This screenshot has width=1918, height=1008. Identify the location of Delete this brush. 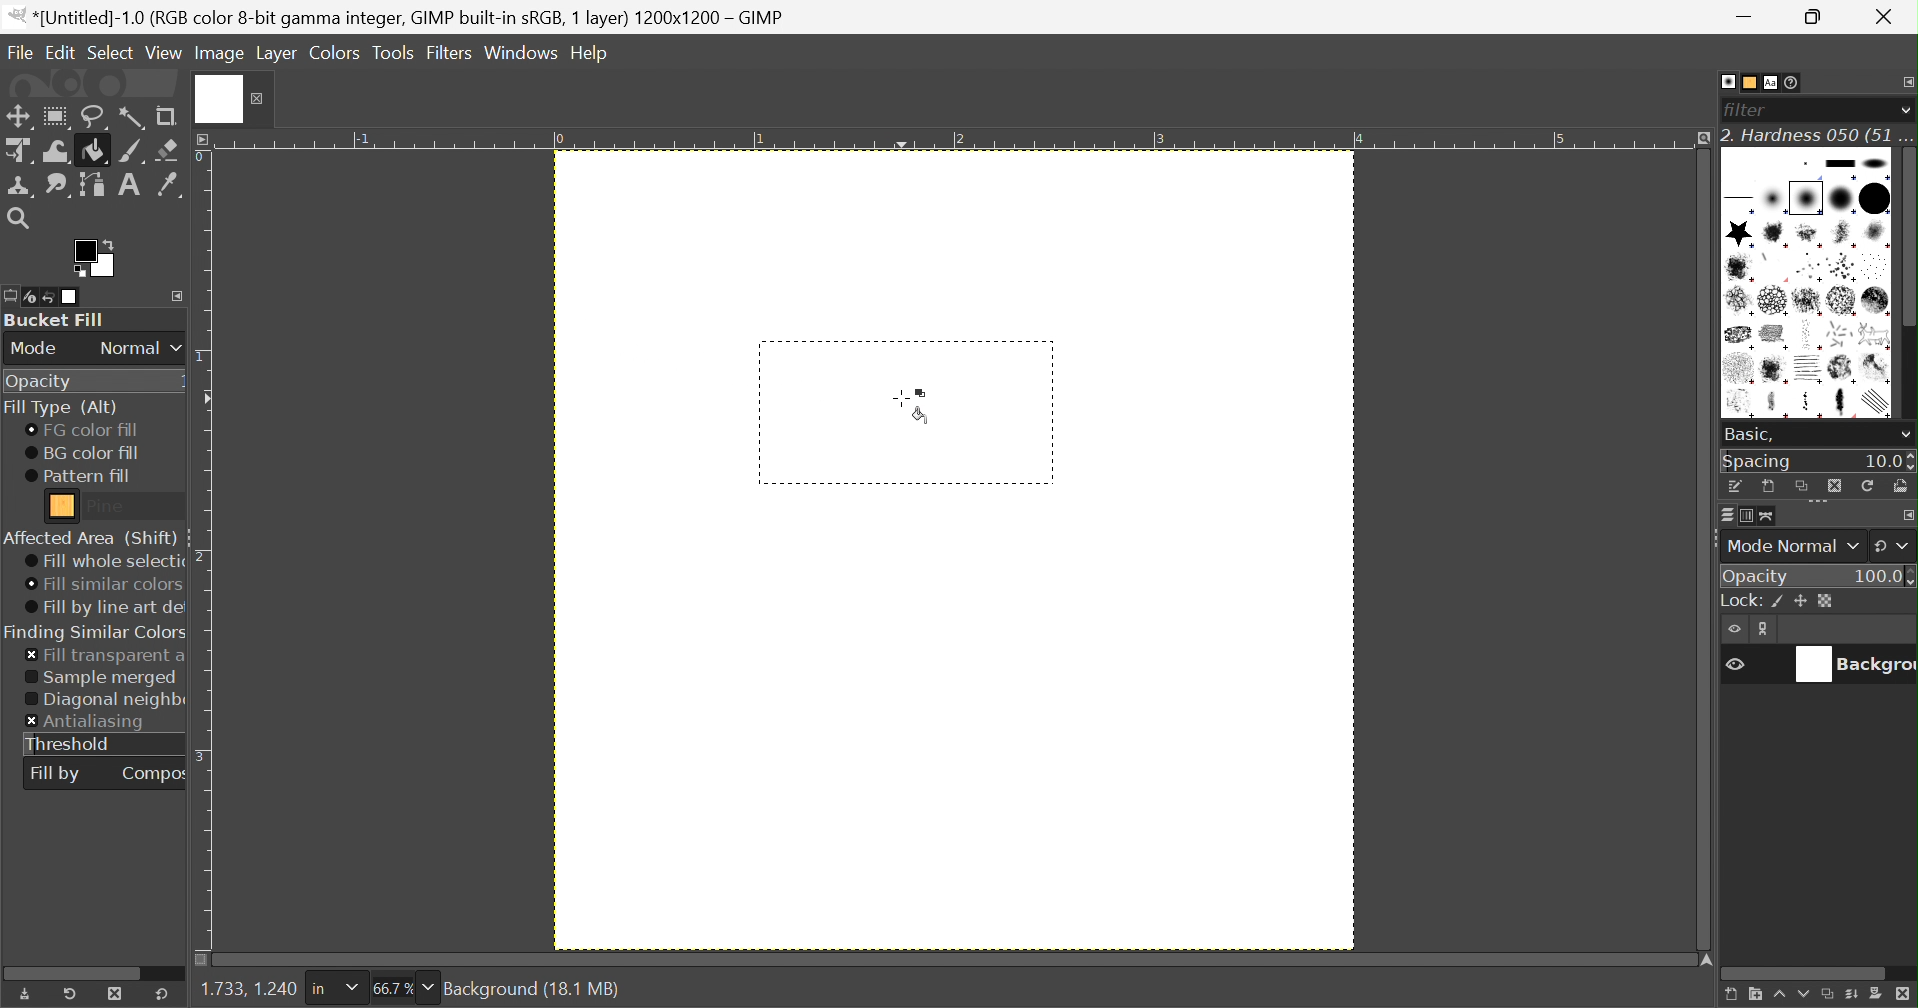
(1834, 485).